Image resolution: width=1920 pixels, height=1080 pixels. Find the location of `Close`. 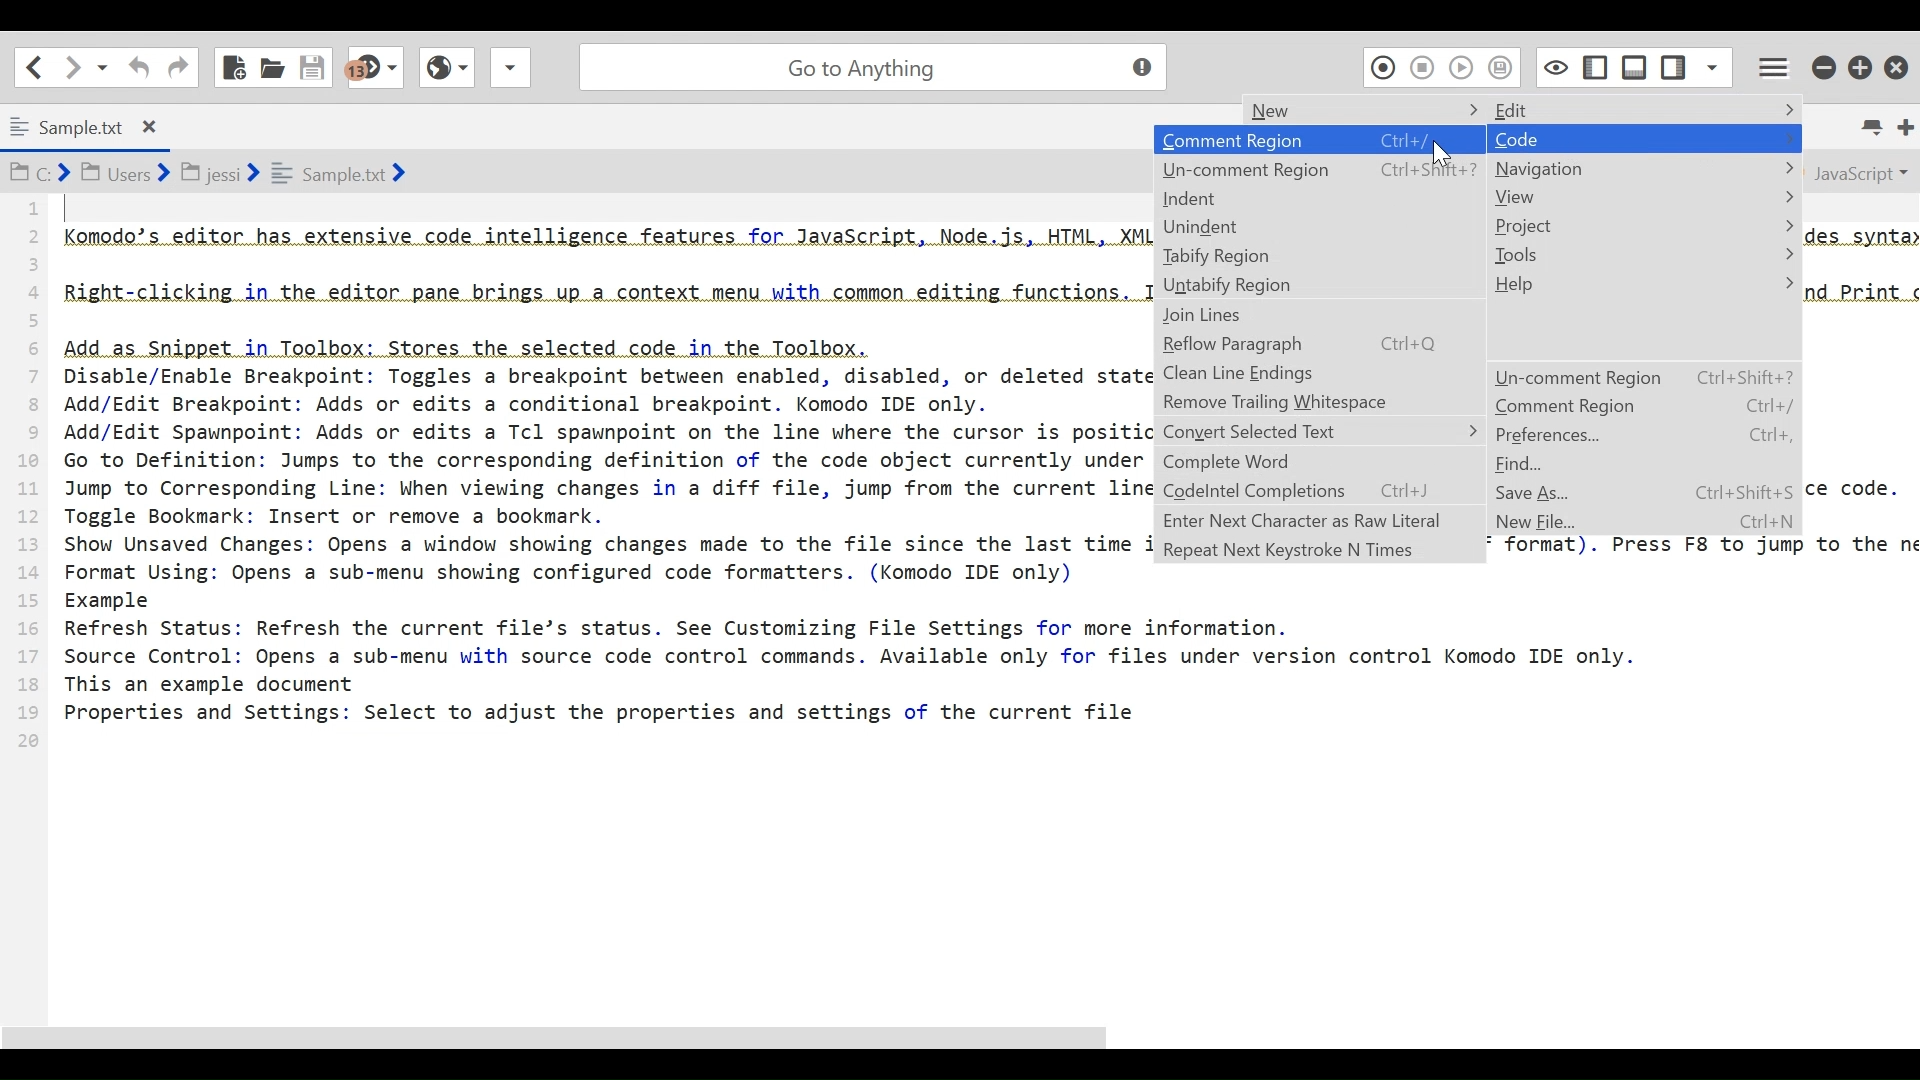

Close is located at coordinates (1899, 62).